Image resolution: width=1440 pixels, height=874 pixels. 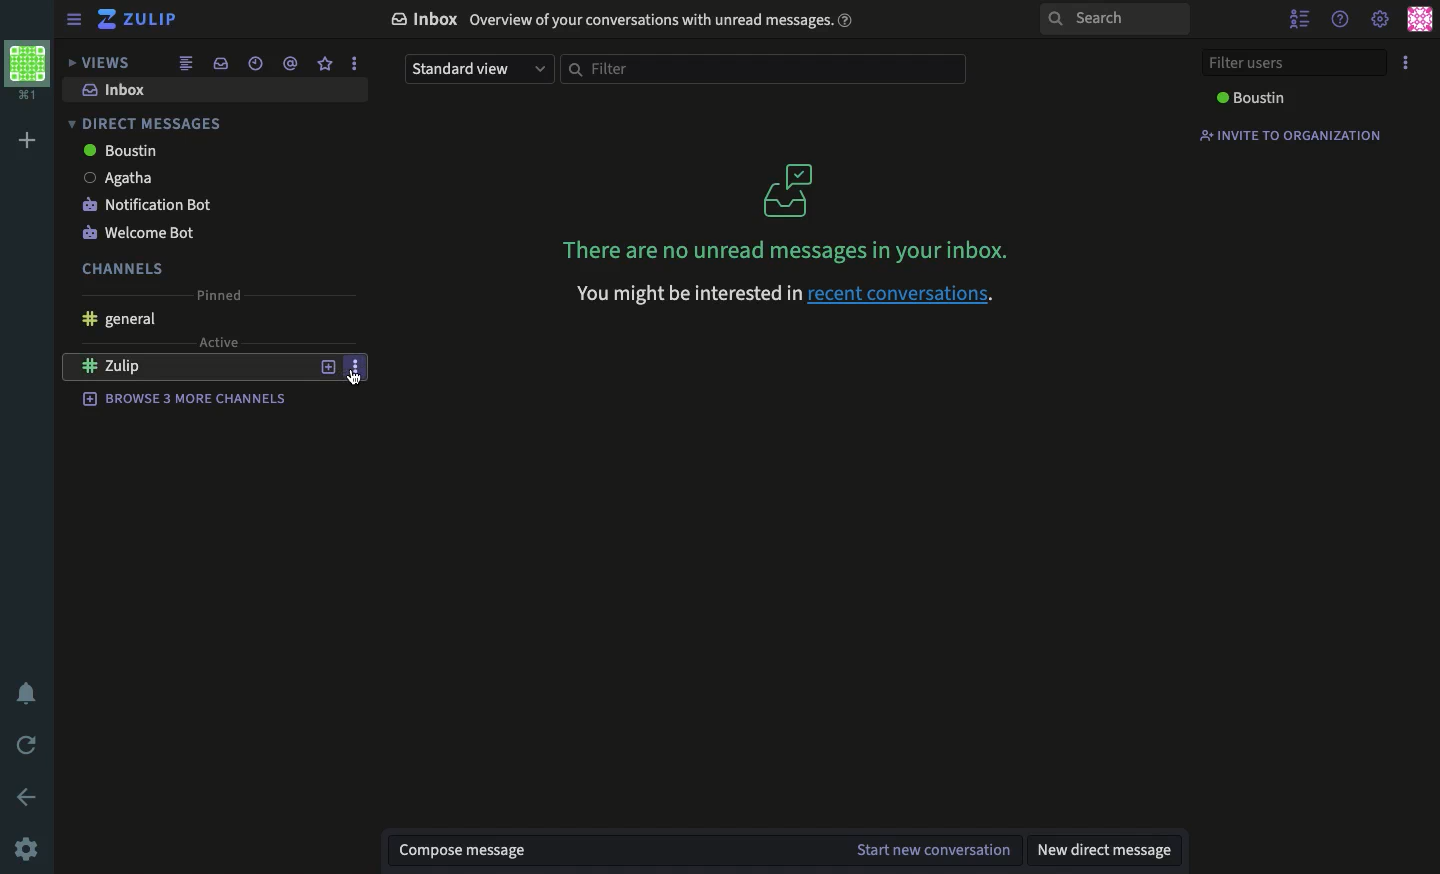 What do you see at coordinates (31, 746) in the screenshot?
I see `refresh` at bounding box center [31, 746].